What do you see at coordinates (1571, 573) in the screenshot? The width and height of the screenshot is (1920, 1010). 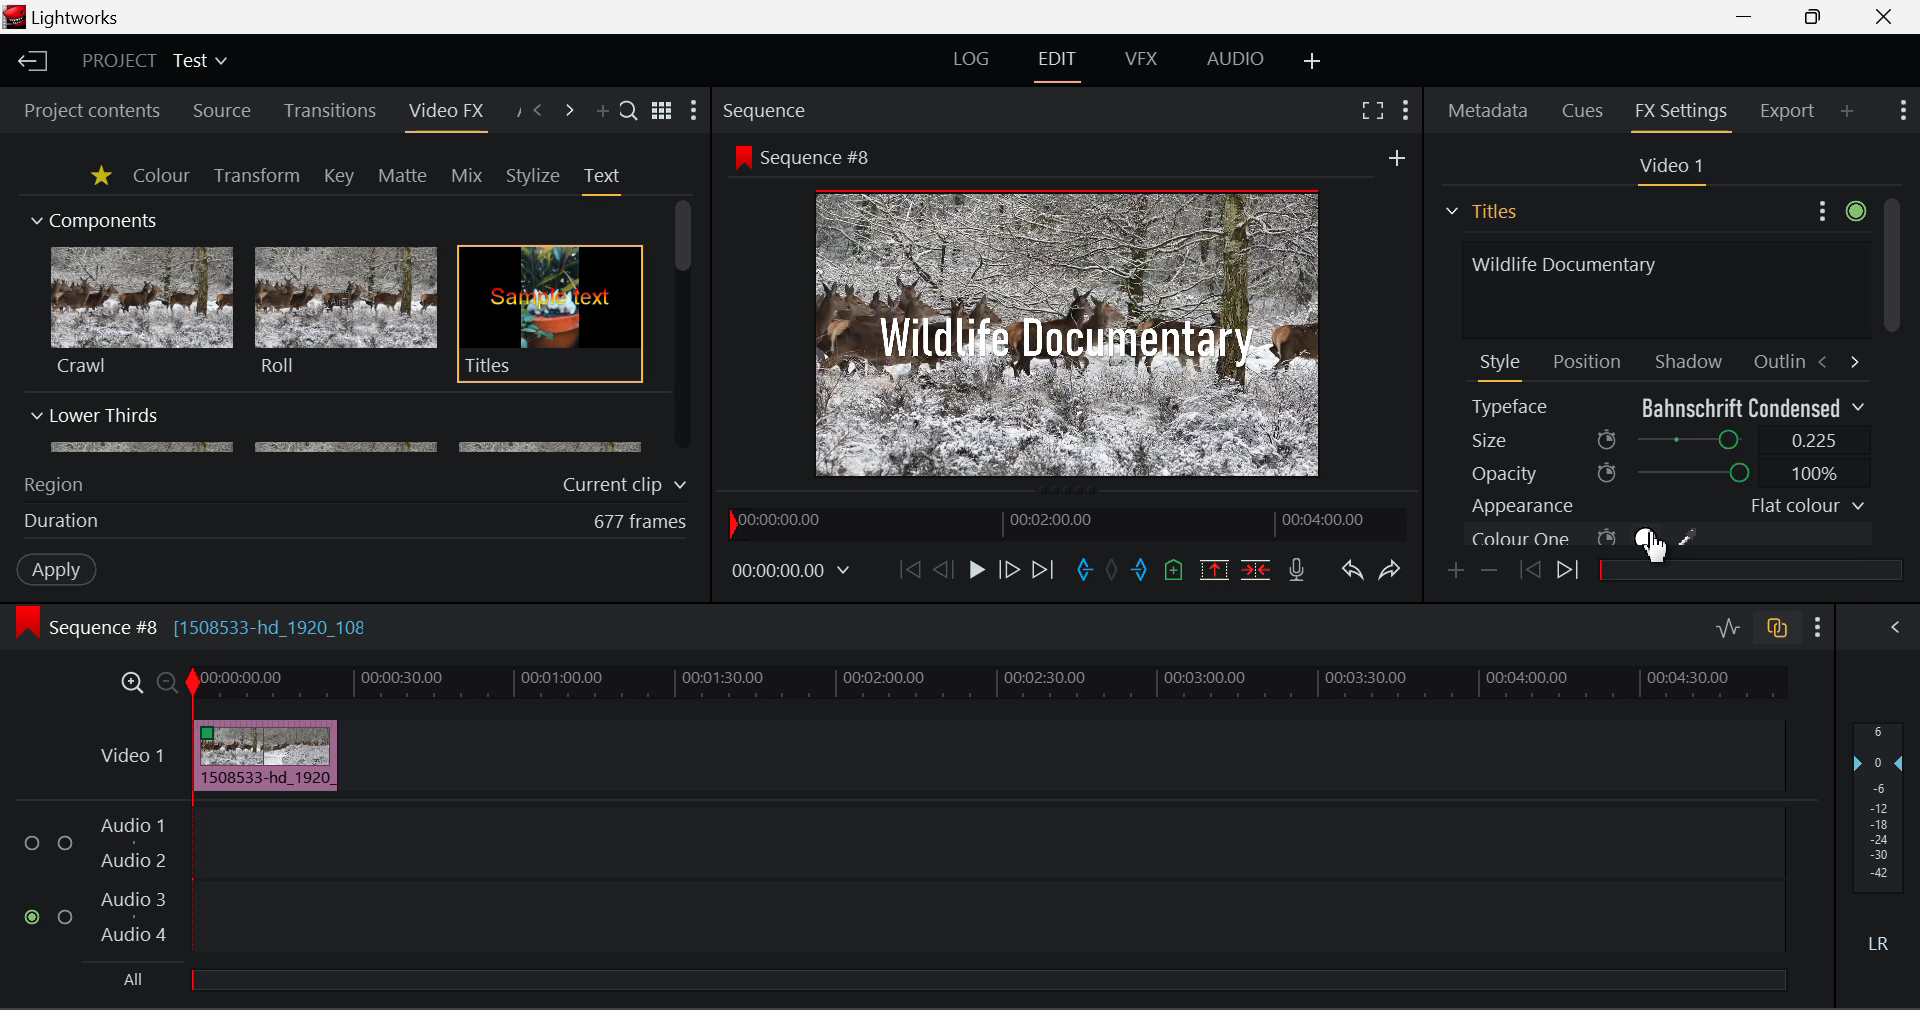 I see `Next keyframe` at bounding box center [1571, 573].